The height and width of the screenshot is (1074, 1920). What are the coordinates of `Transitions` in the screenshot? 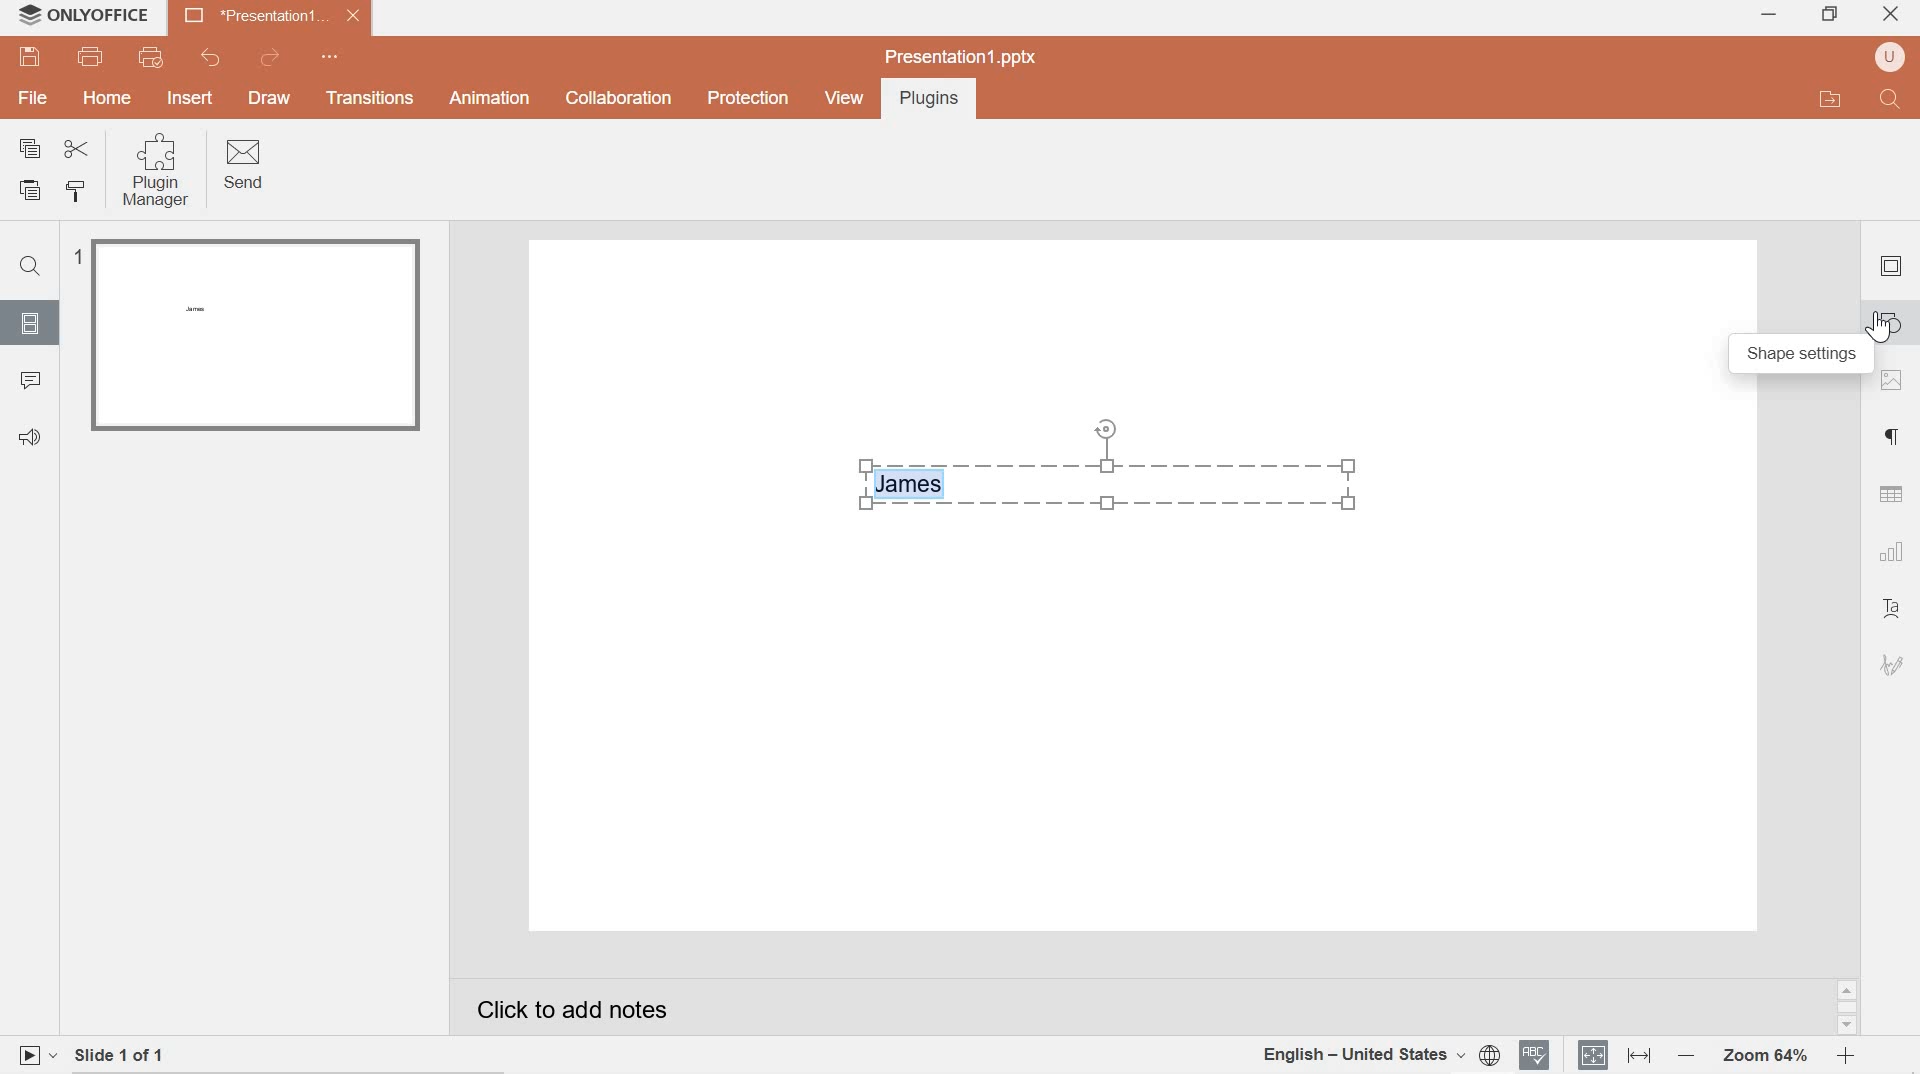 It's located at (370, 99).